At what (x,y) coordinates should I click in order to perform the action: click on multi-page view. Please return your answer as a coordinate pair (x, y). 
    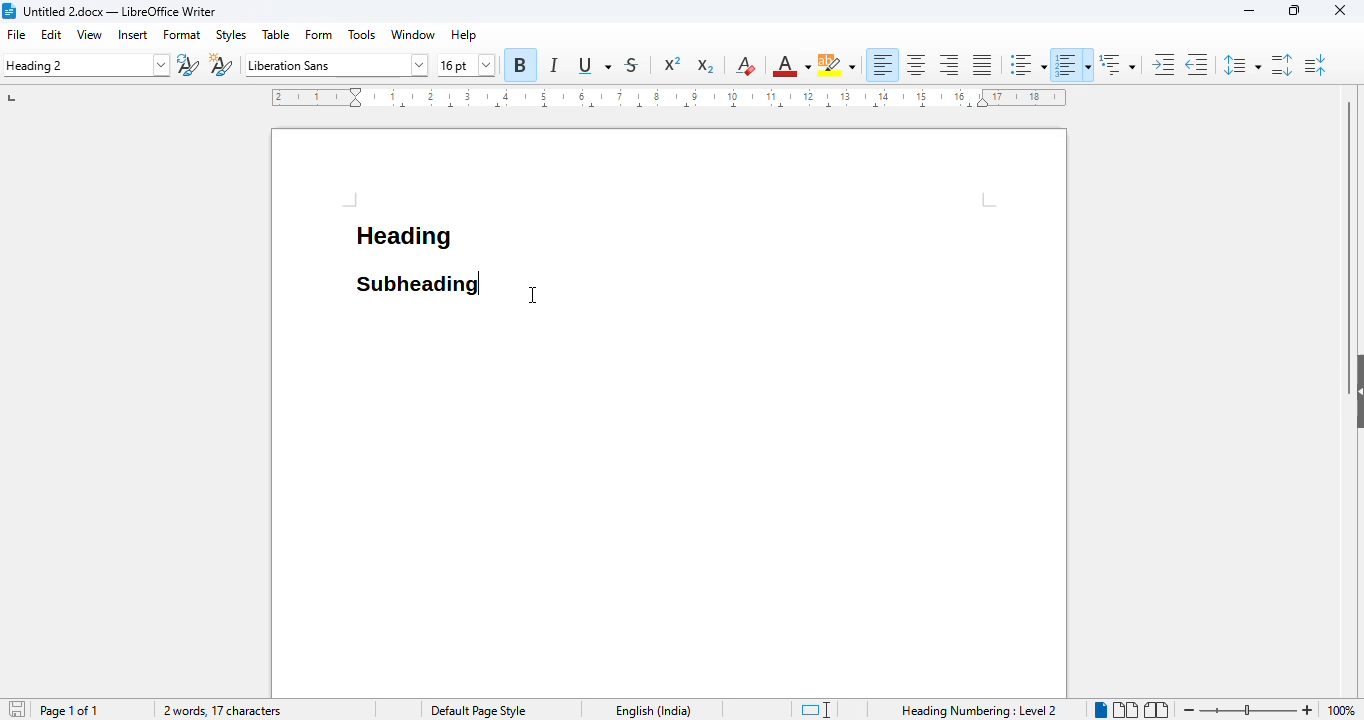
    Looking at the image, I should click on (1125, 709).